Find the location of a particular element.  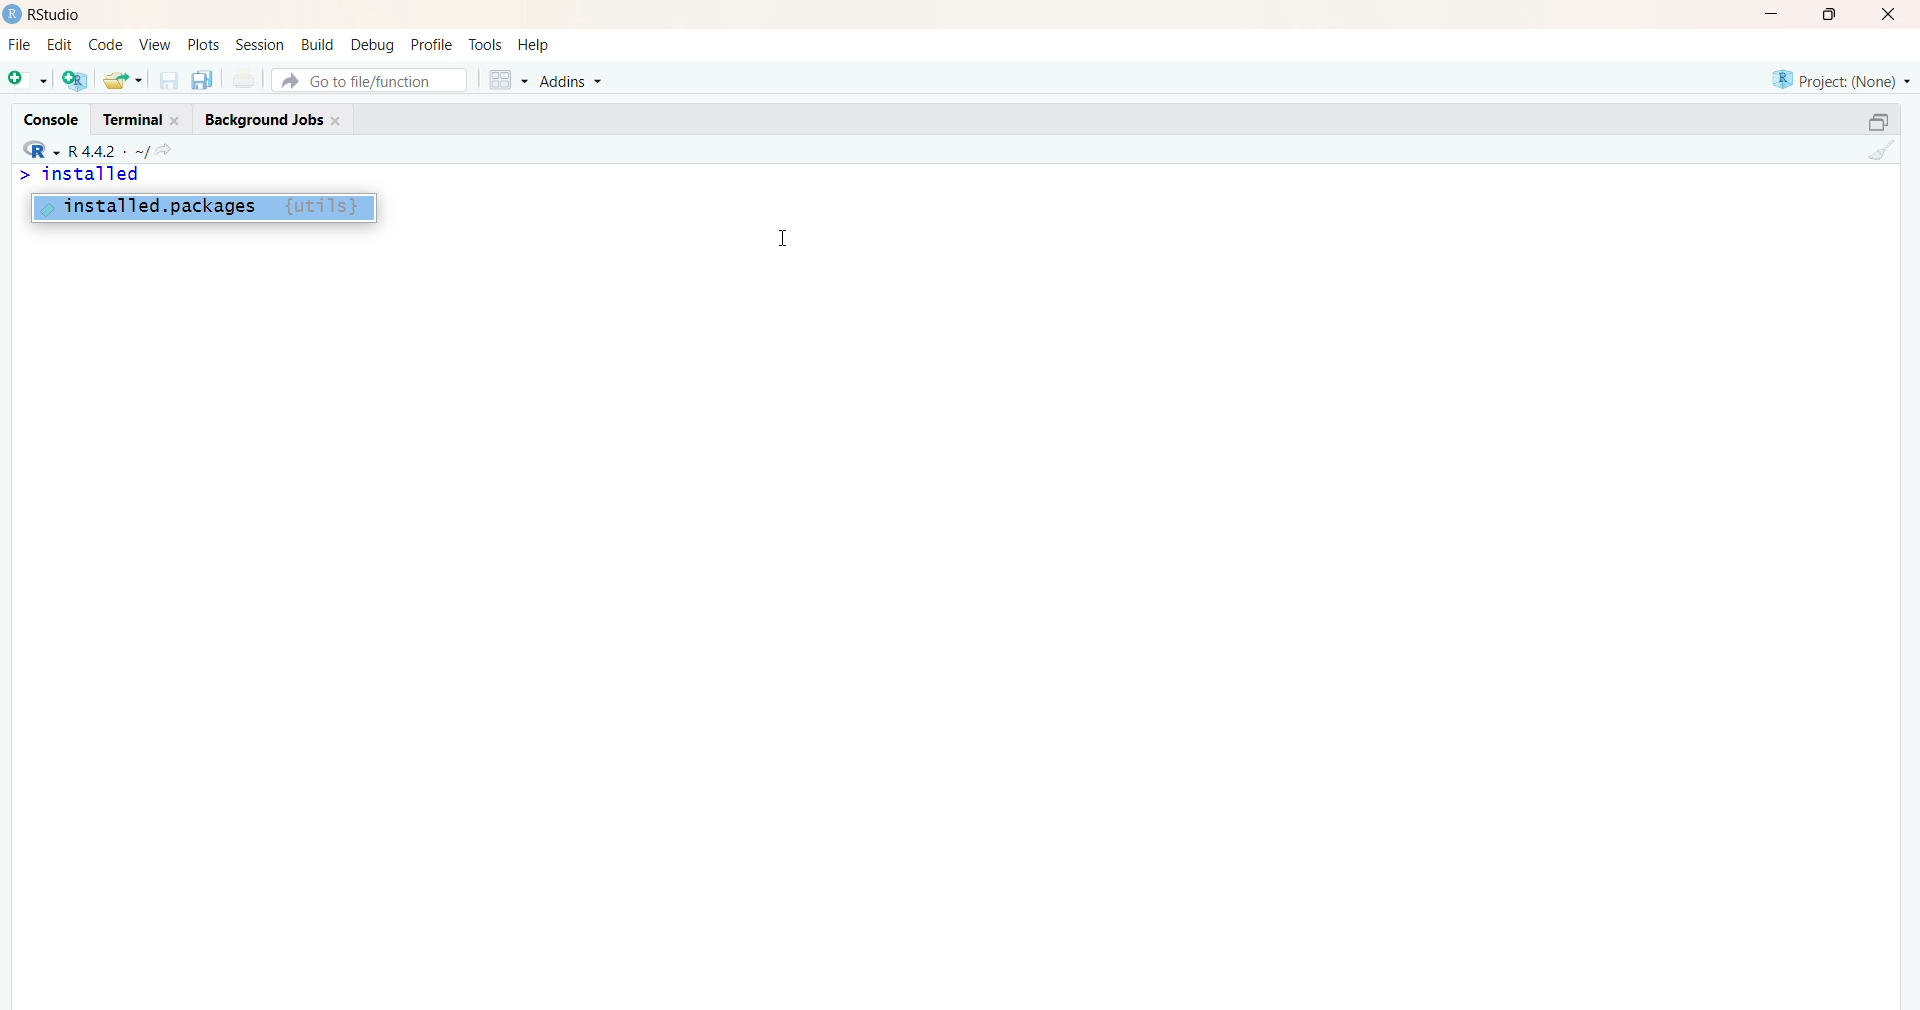

>console log is located at coordinates (229, 212).